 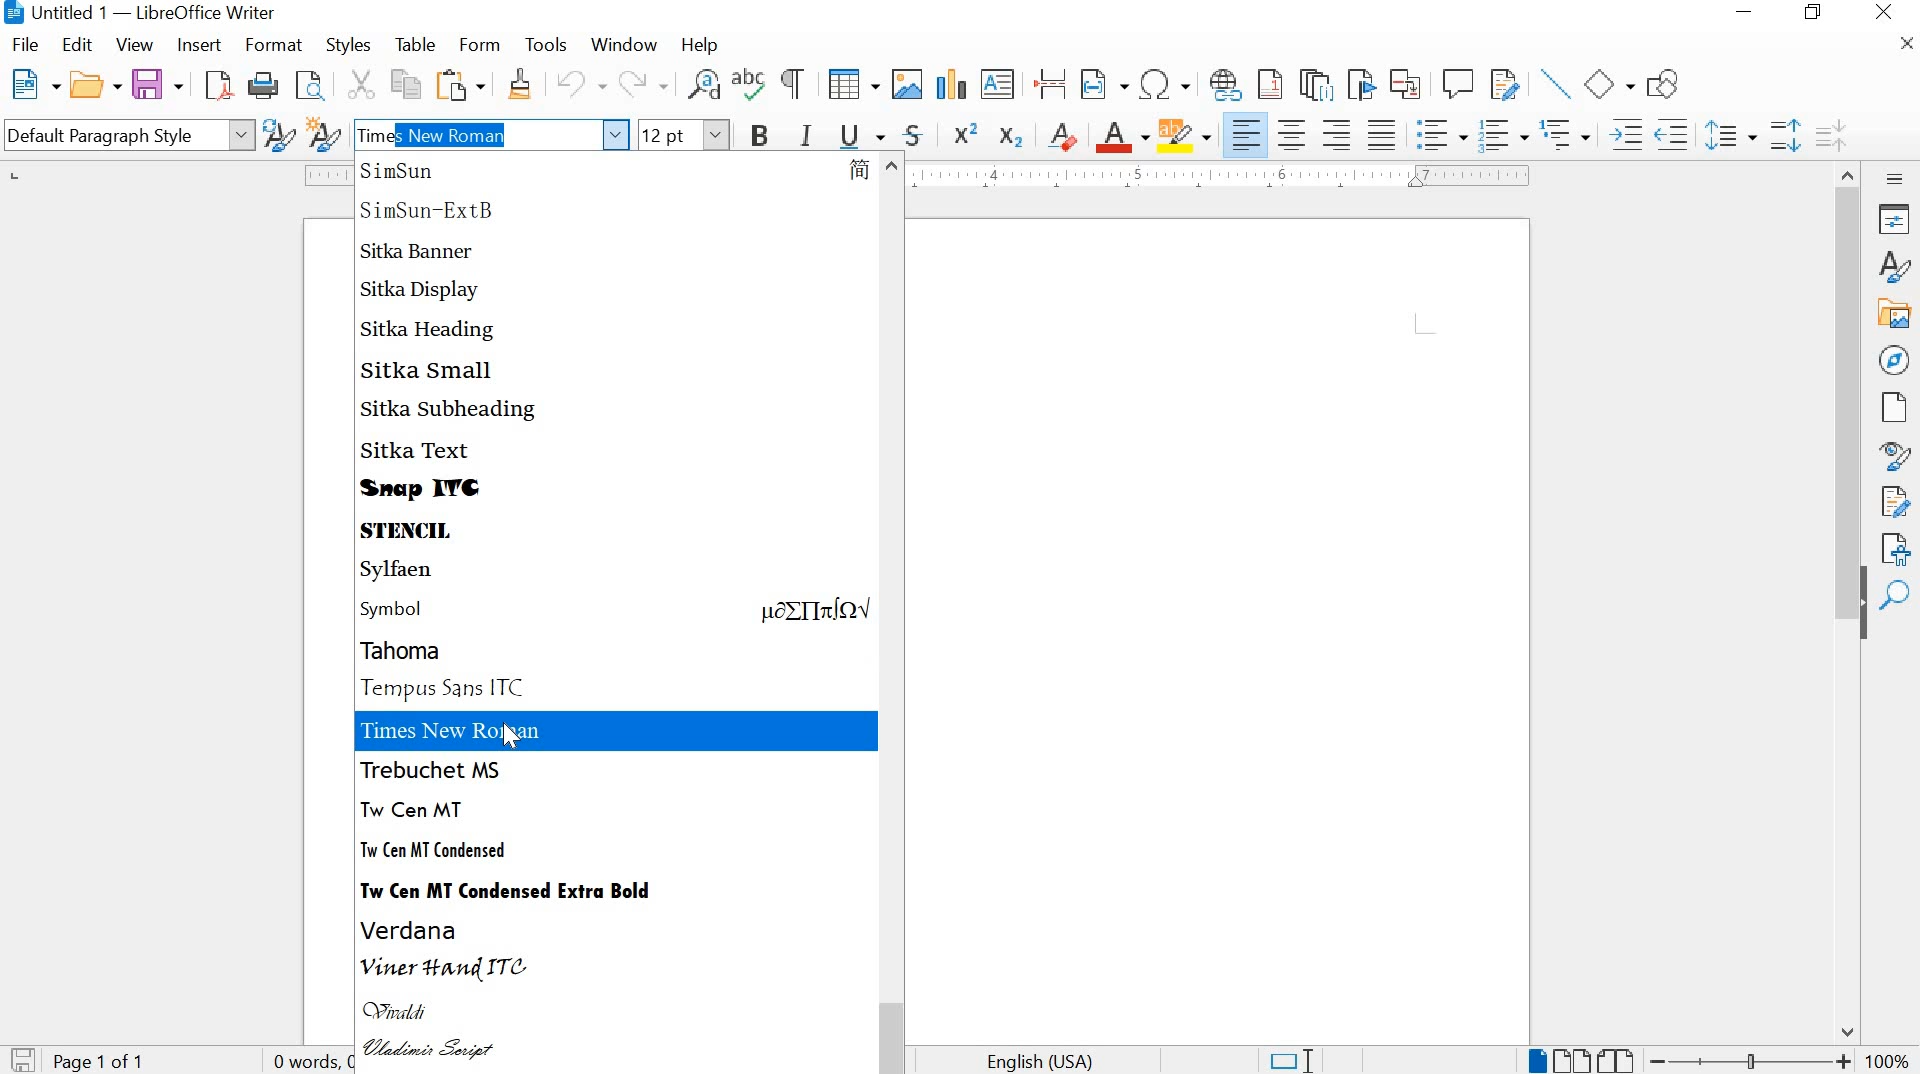 What do you see at coordinates (862, 137) in the screenshot?
I see `UNDERLINE` at bounding box center [862, 137].